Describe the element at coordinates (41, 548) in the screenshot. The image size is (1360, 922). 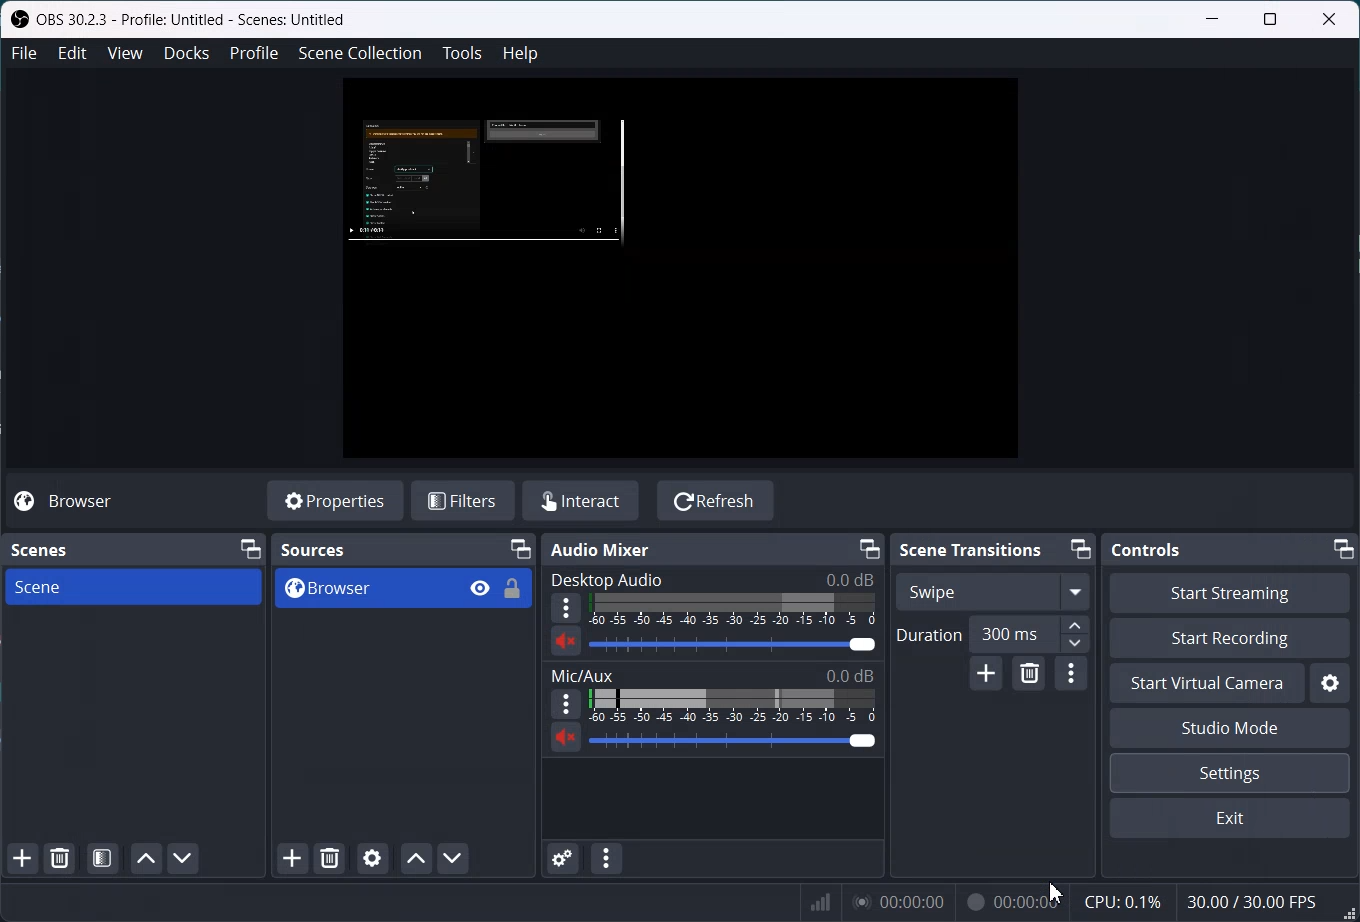
I see `Scenes` at that location.